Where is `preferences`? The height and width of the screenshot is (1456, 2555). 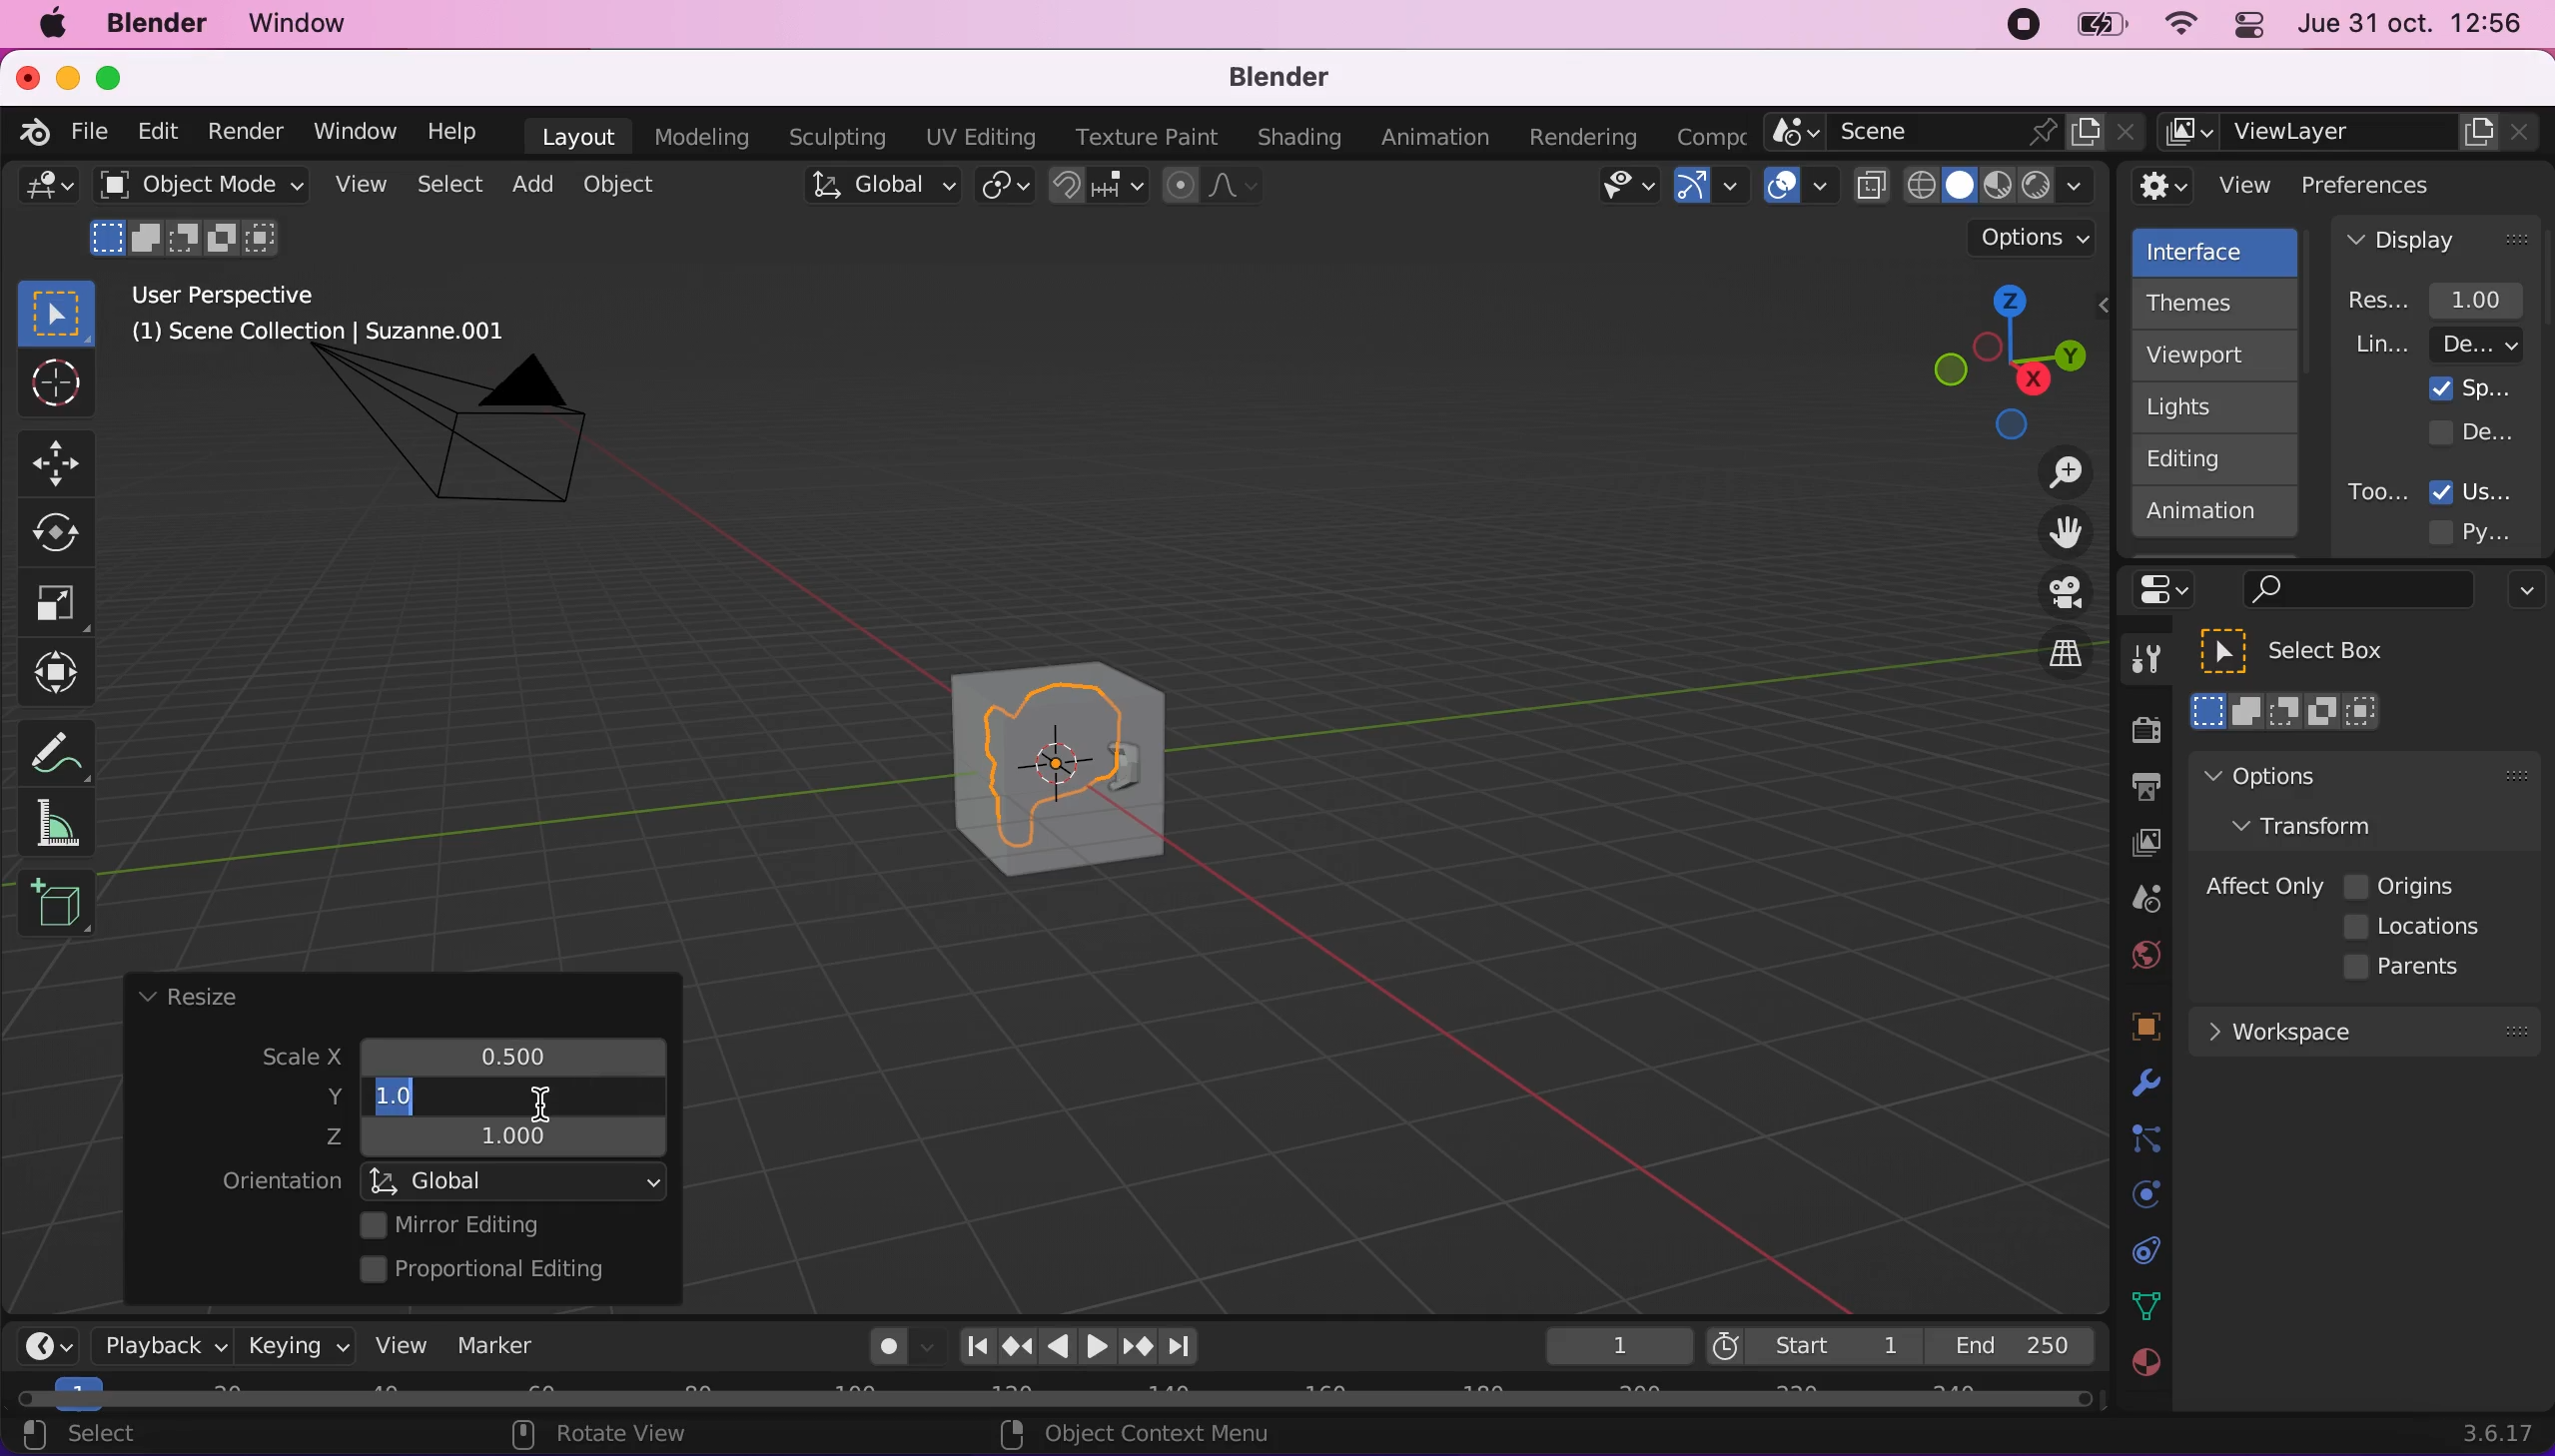 preferences is located at coordinates (2400, 184).